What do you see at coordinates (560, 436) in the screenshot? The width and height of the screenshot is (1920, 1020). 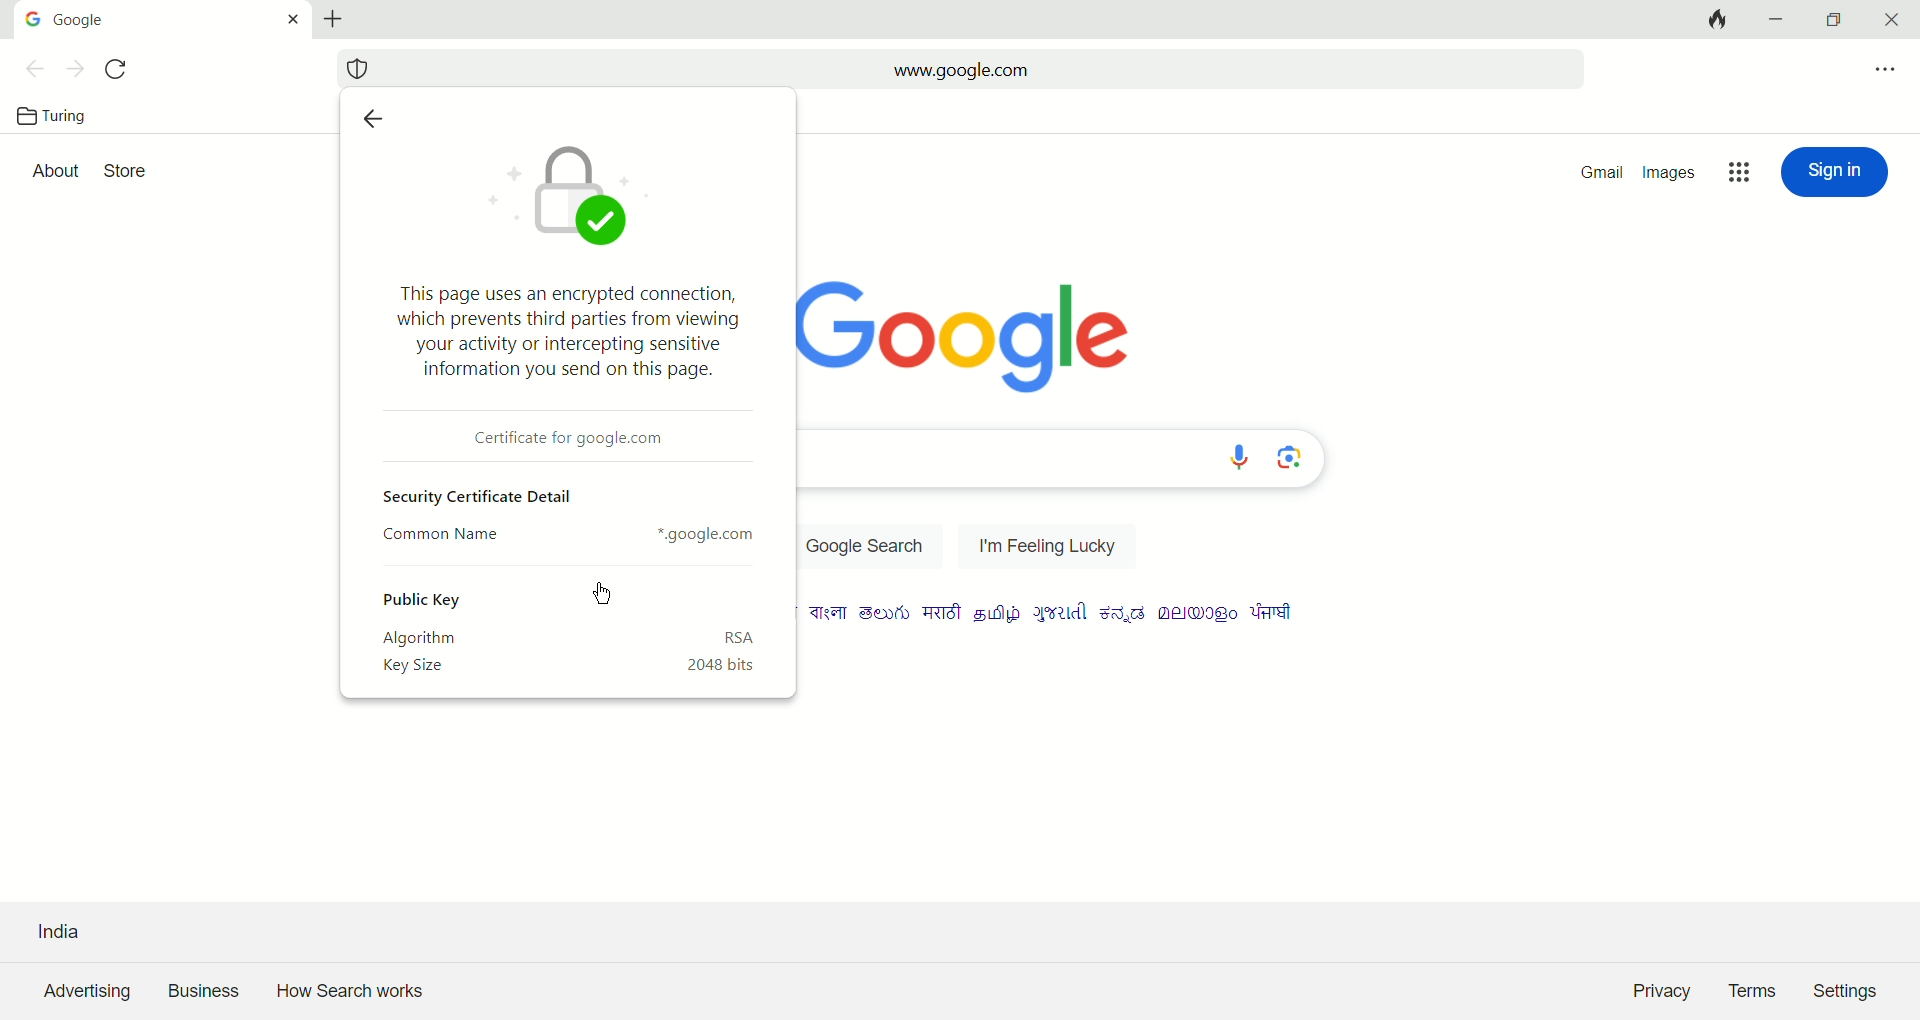 I see `Certificate dor google.com` at bounding box center [560, 436].